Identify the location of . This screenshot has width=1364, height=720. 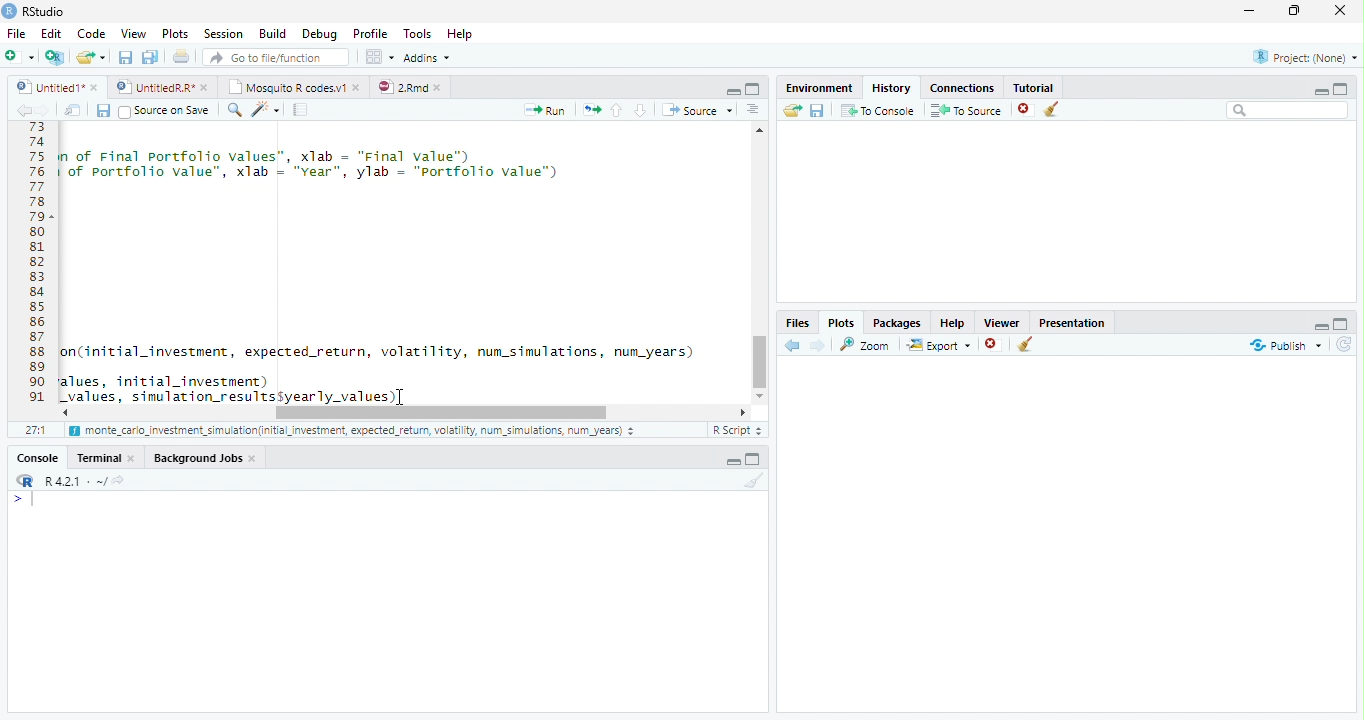
(732, 89).